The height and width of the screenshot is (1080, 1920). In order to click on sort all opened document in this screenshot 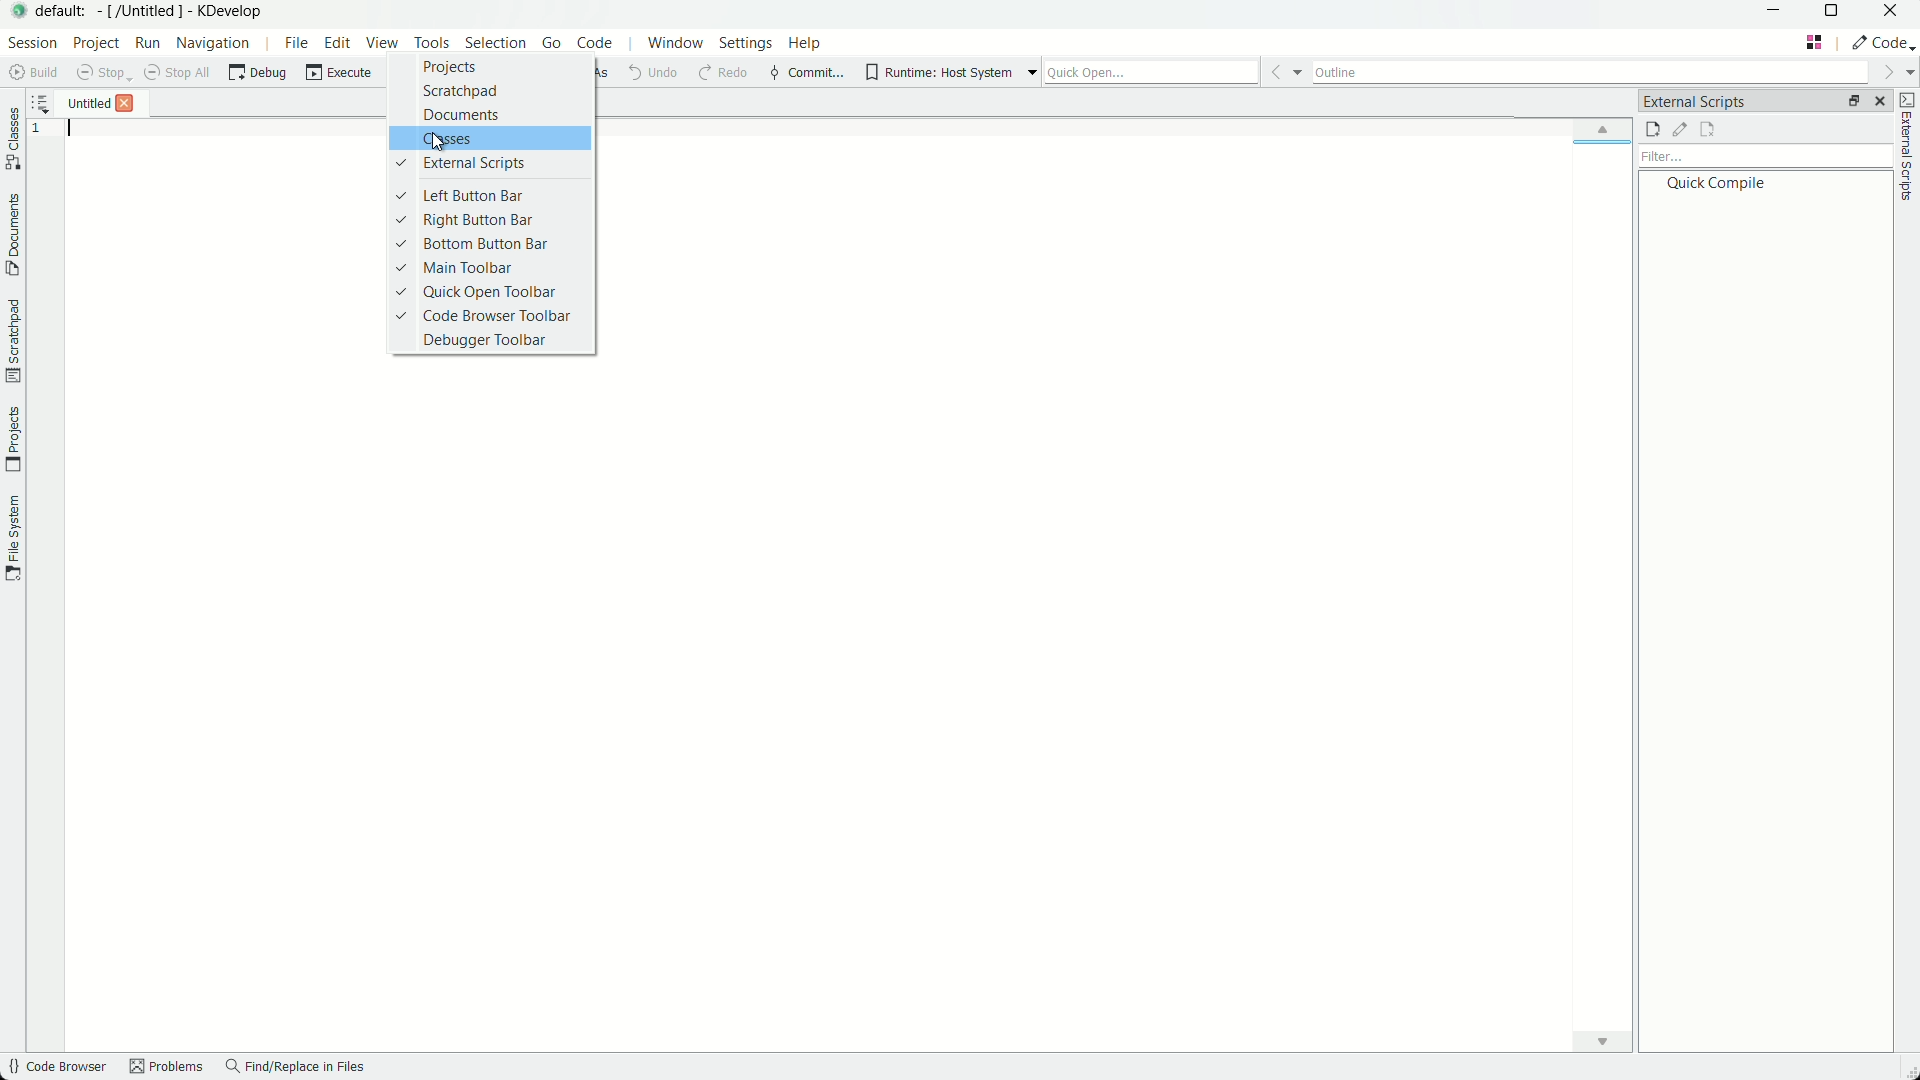, I will do `click(39, 101)`.